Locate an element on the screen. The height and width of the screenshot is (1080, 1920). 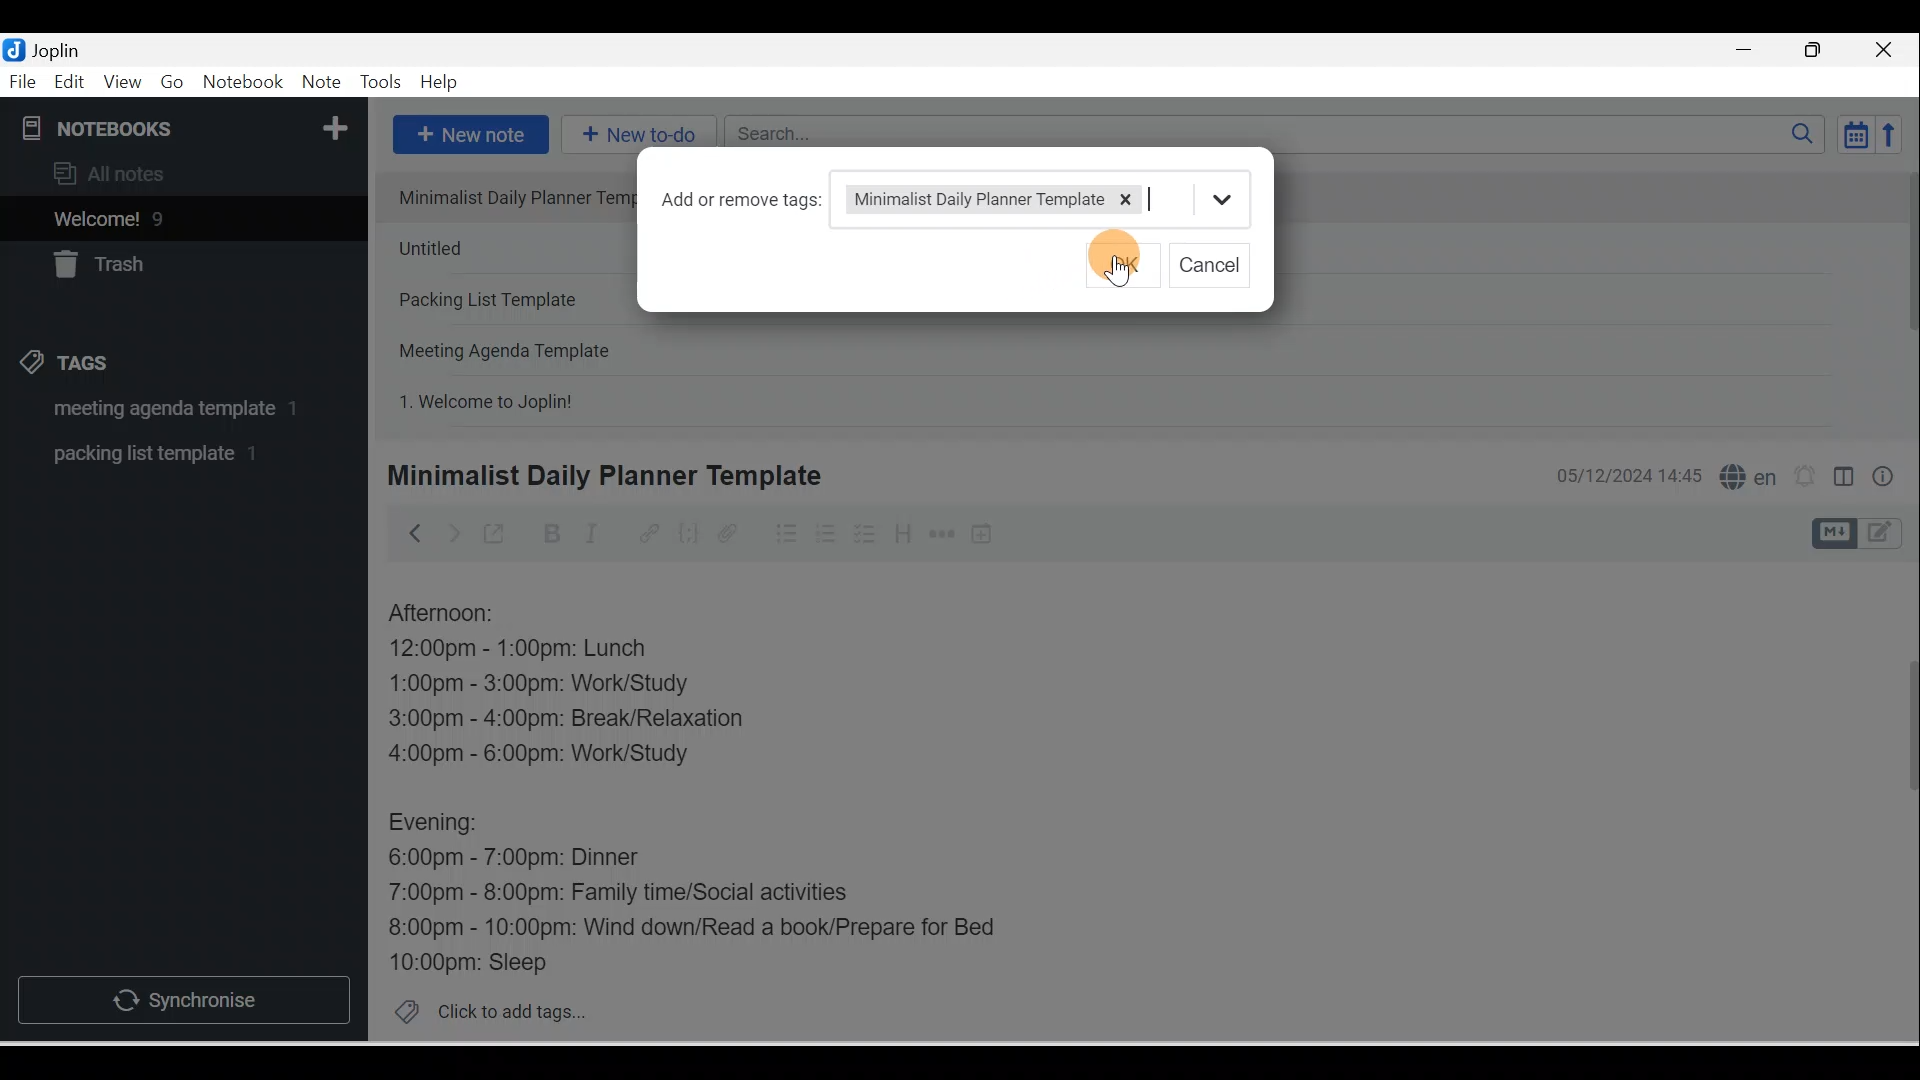
Toggle sort order is located at coordinates (1855, 133).